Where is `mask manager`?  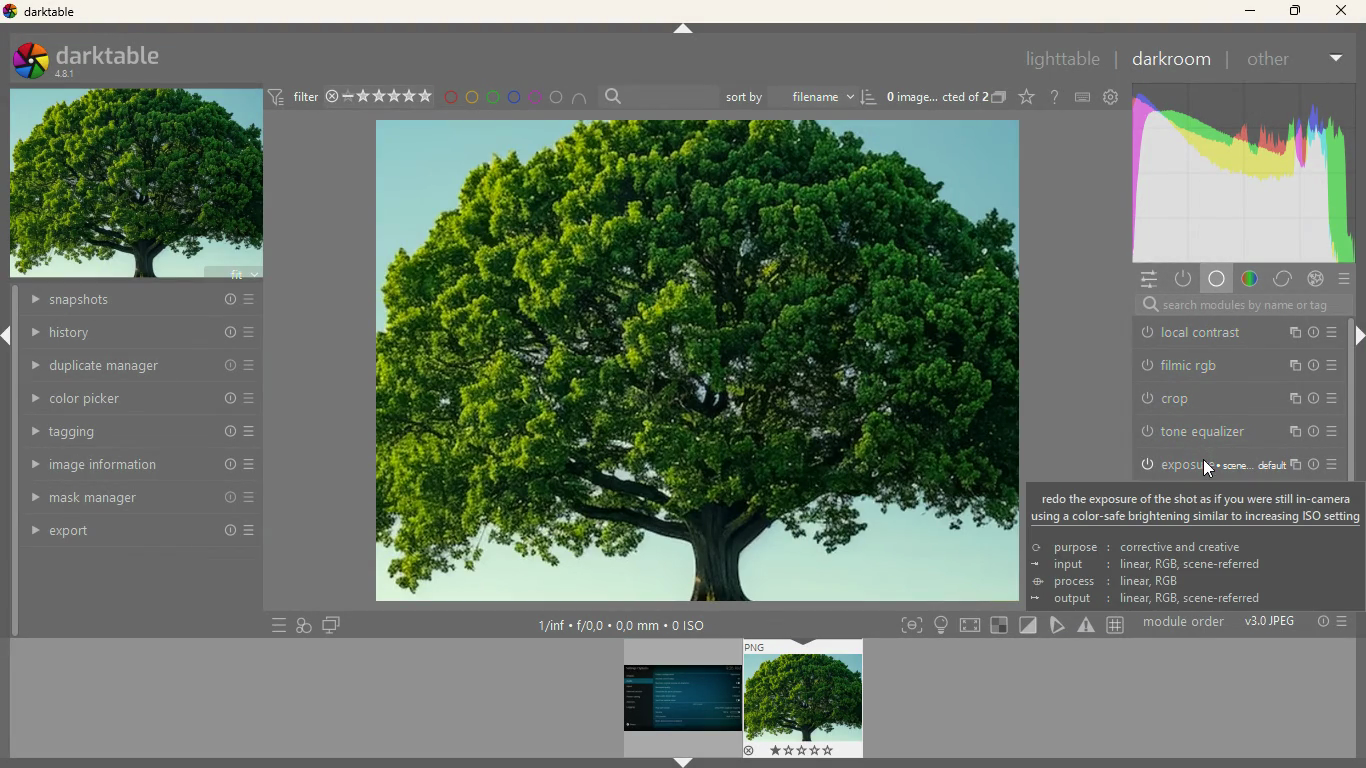
mask manager is located at coordinates (137, 500).